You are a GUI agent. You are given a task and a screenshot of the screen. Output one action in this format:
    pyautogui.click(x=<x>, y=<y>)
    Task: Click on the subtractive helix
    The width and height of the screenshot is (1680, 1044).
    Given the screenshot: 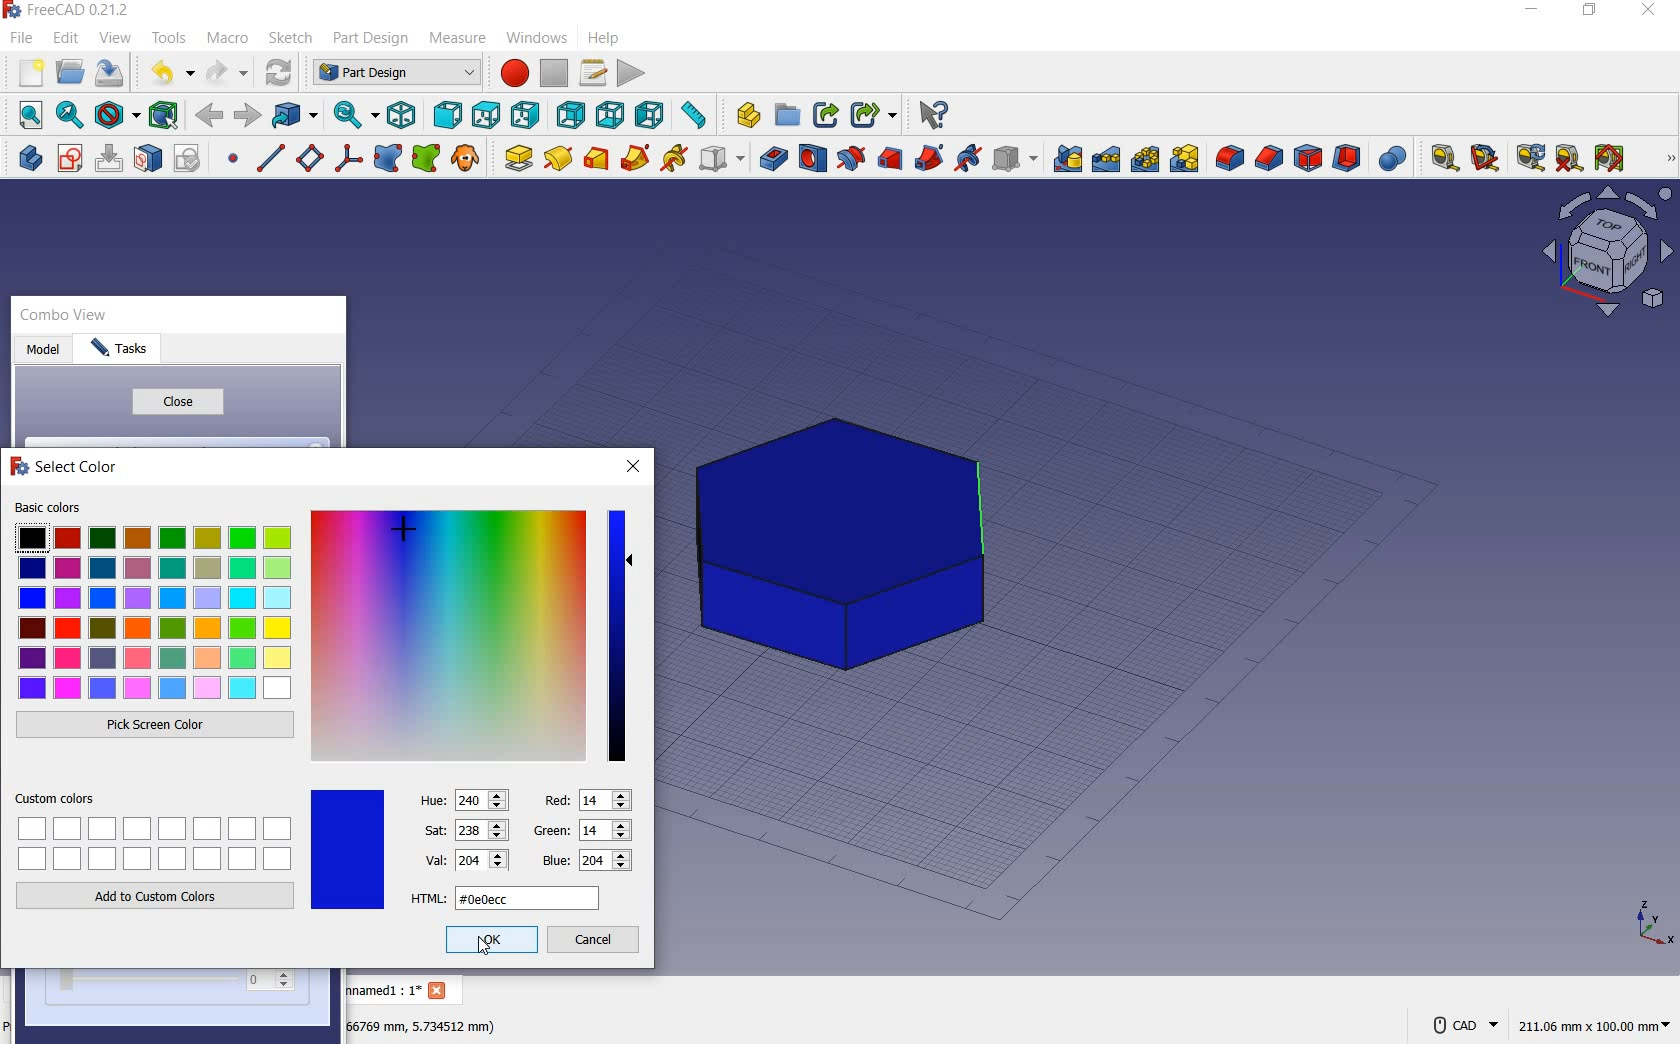 What is the action you would take?
    pyautogui.click(x=968, y=160)
    